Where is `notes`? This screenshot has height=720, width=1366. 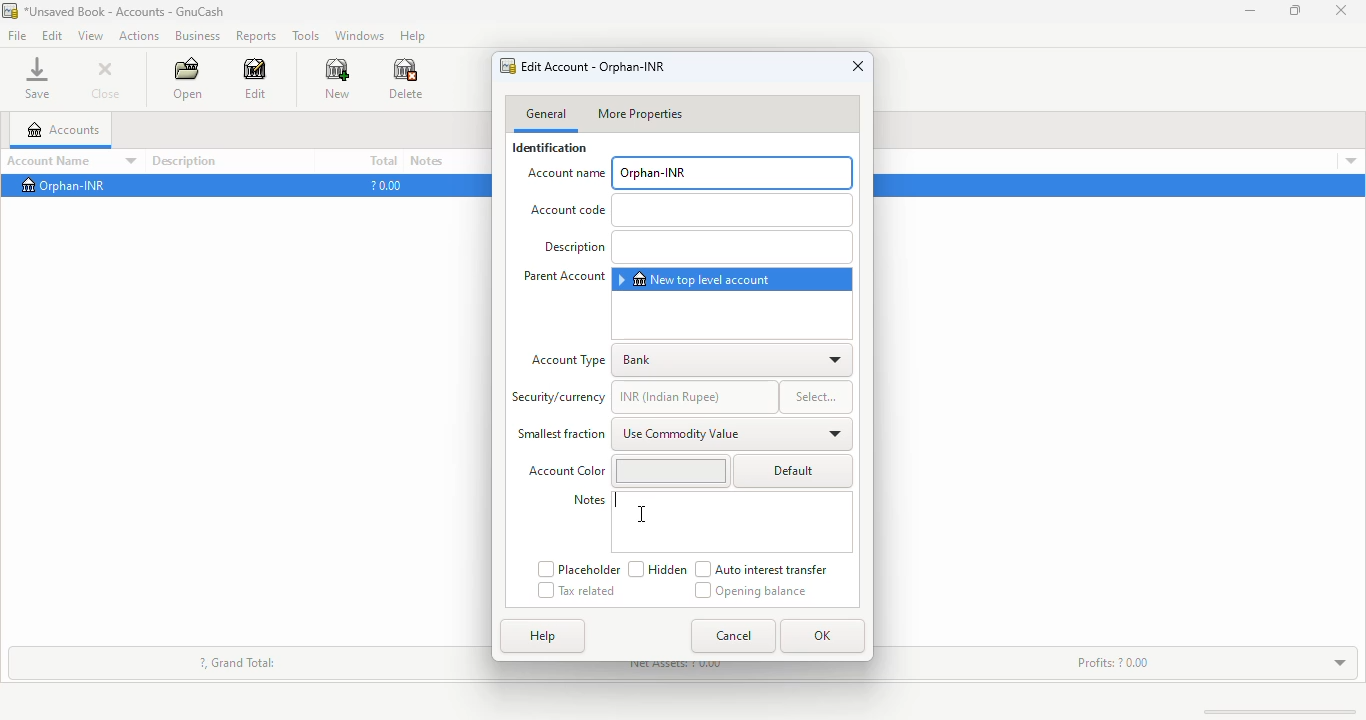 notes is located at coordinates (427, 160).